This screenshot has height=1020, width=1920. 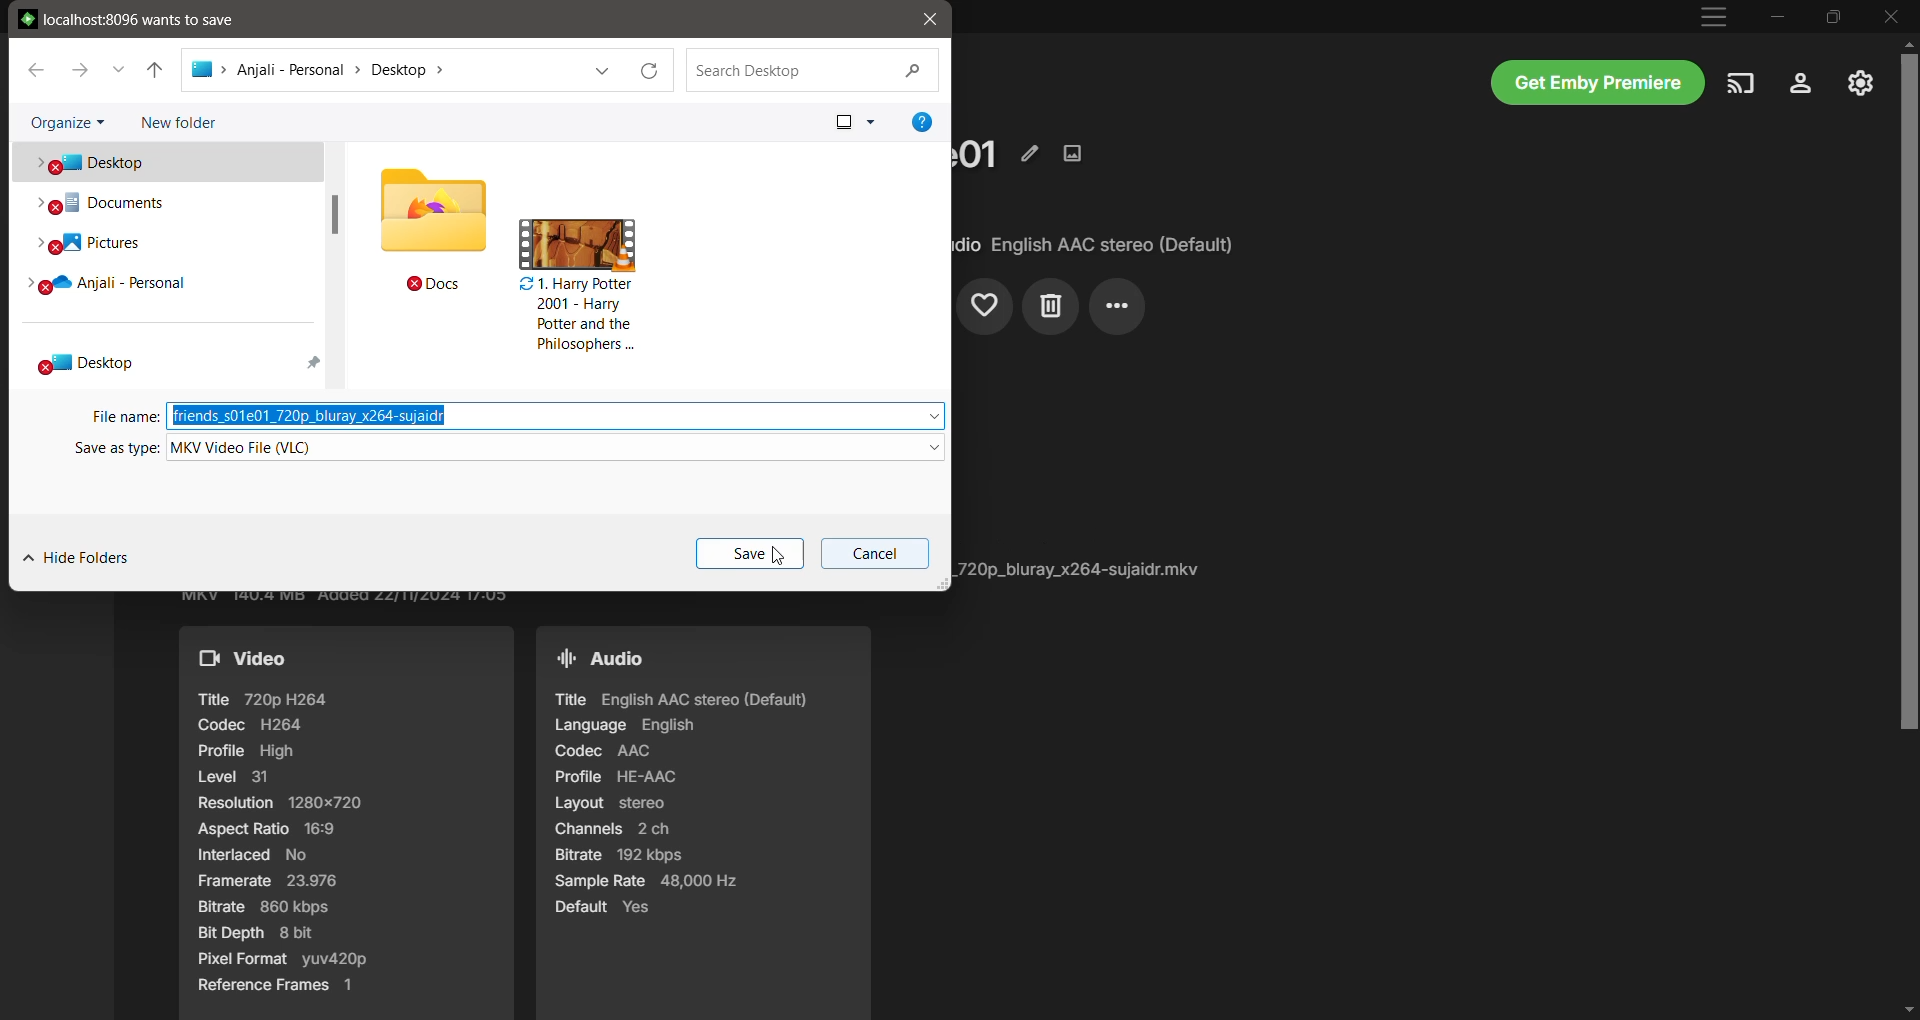 What do you see at coordinates (1083, 569) in the screenshot?
I see `Media Info` at bounding box center [1083, 569].